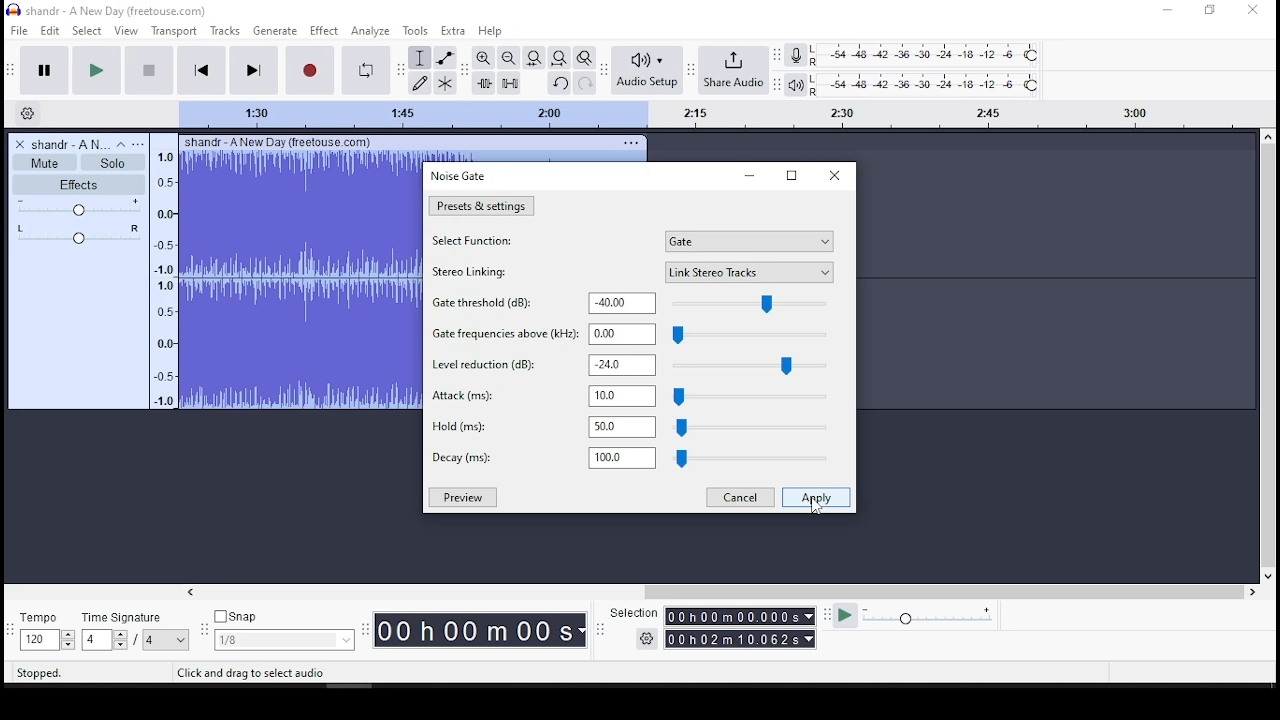 The height and width of the screenshot is (720, 1280). Describe the element at coordinates (174, 30) in the screenshot. I see `transport` at that location.